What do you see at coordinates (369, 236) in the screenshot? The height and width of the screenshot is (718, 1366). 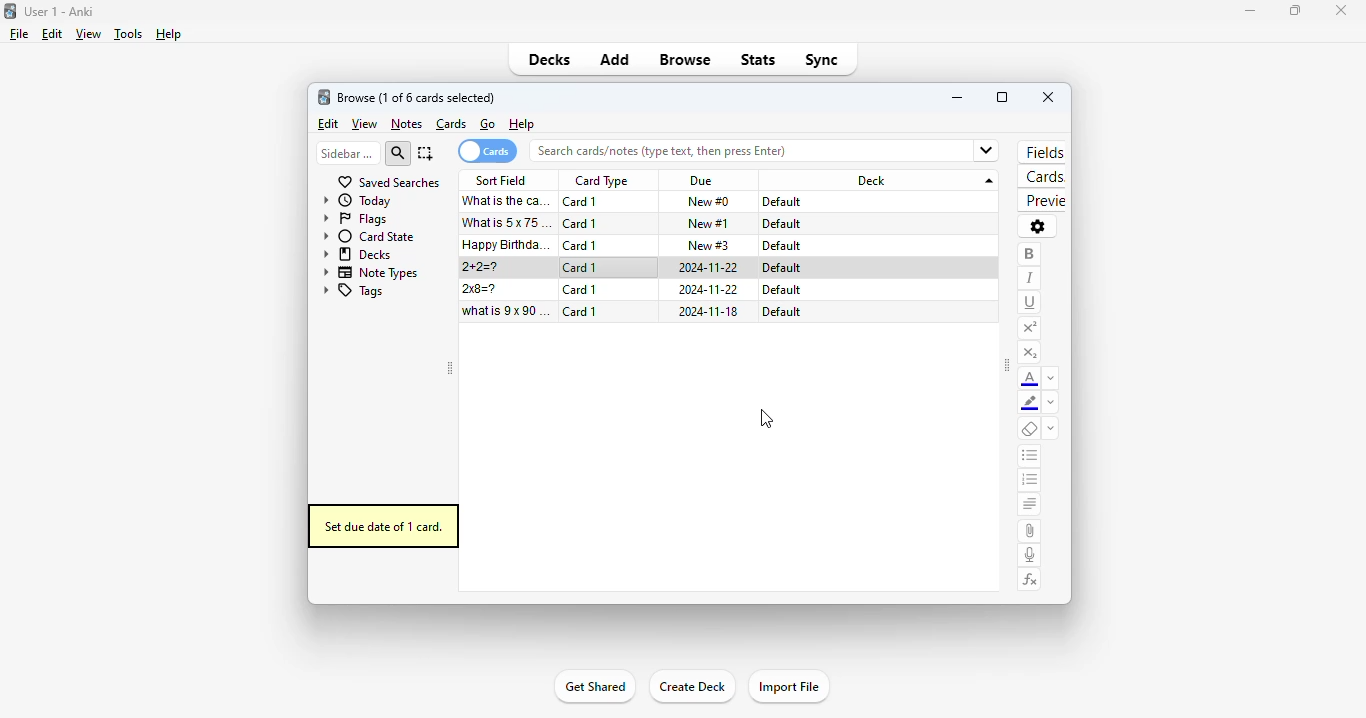 I see `card state` at bounding box center [369, 236].